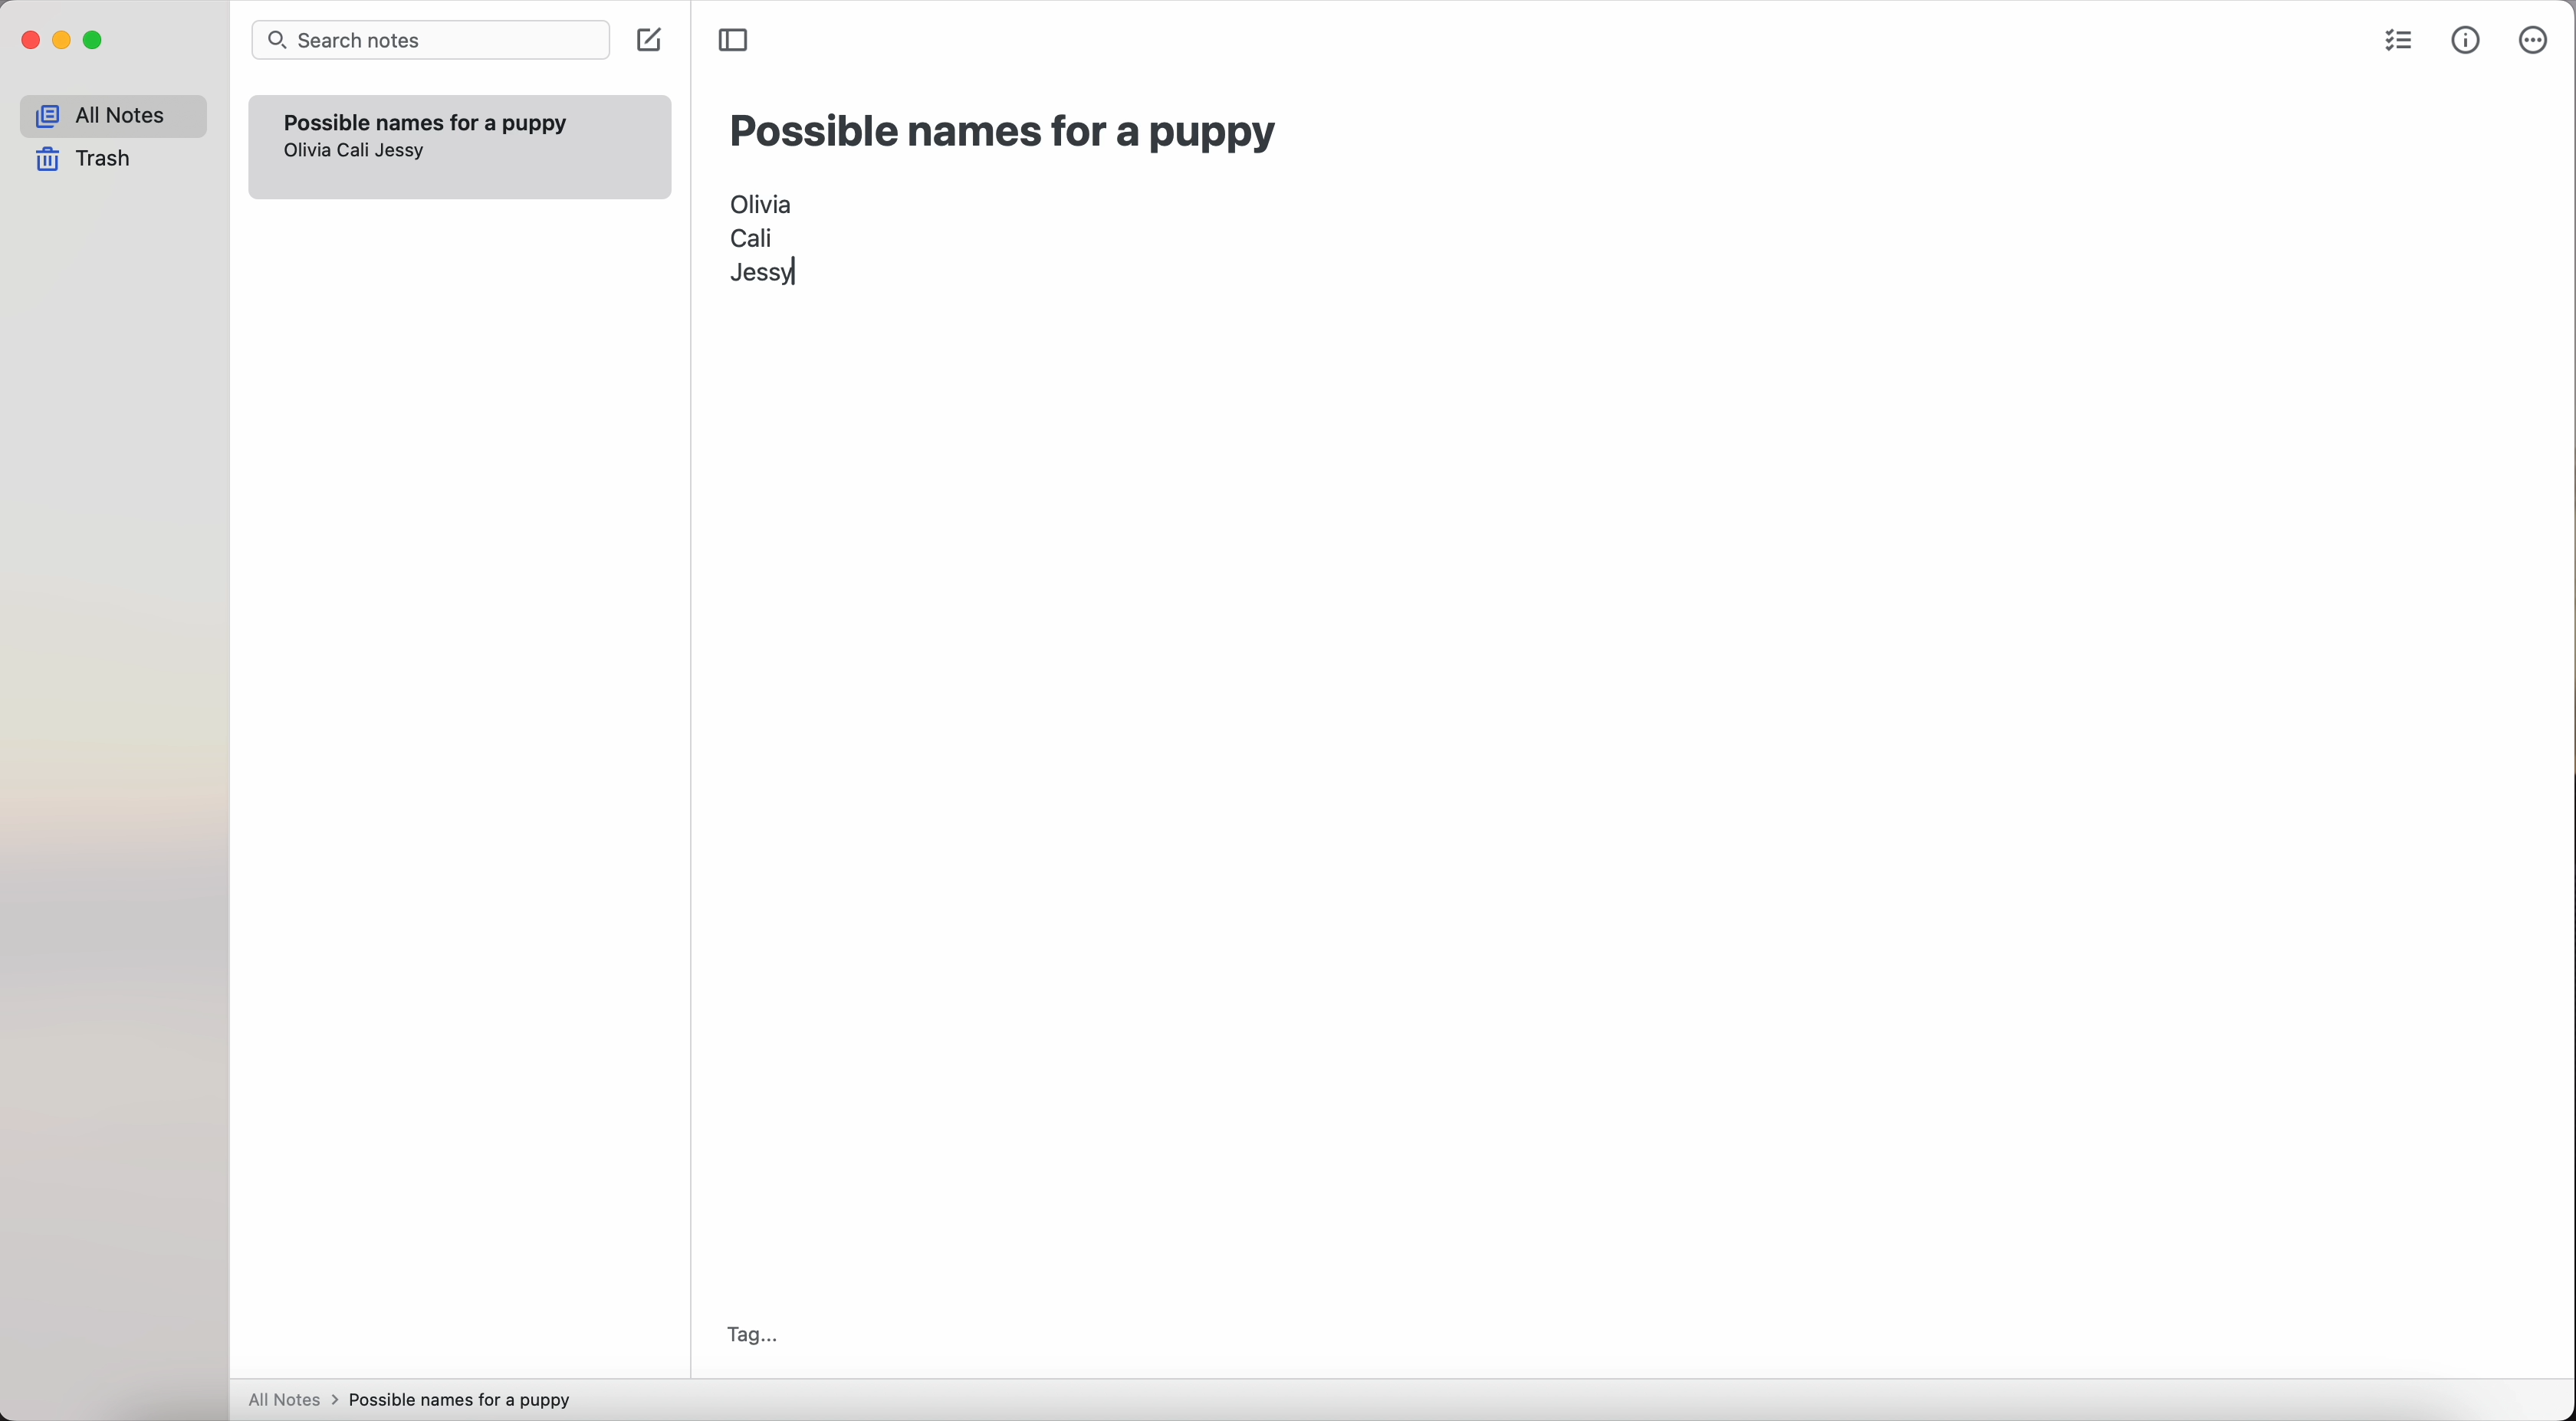 The width and height of the screenshot is (2576, 1421). I want to click on all notes > possible names for a puppy, so click(417, 1398).